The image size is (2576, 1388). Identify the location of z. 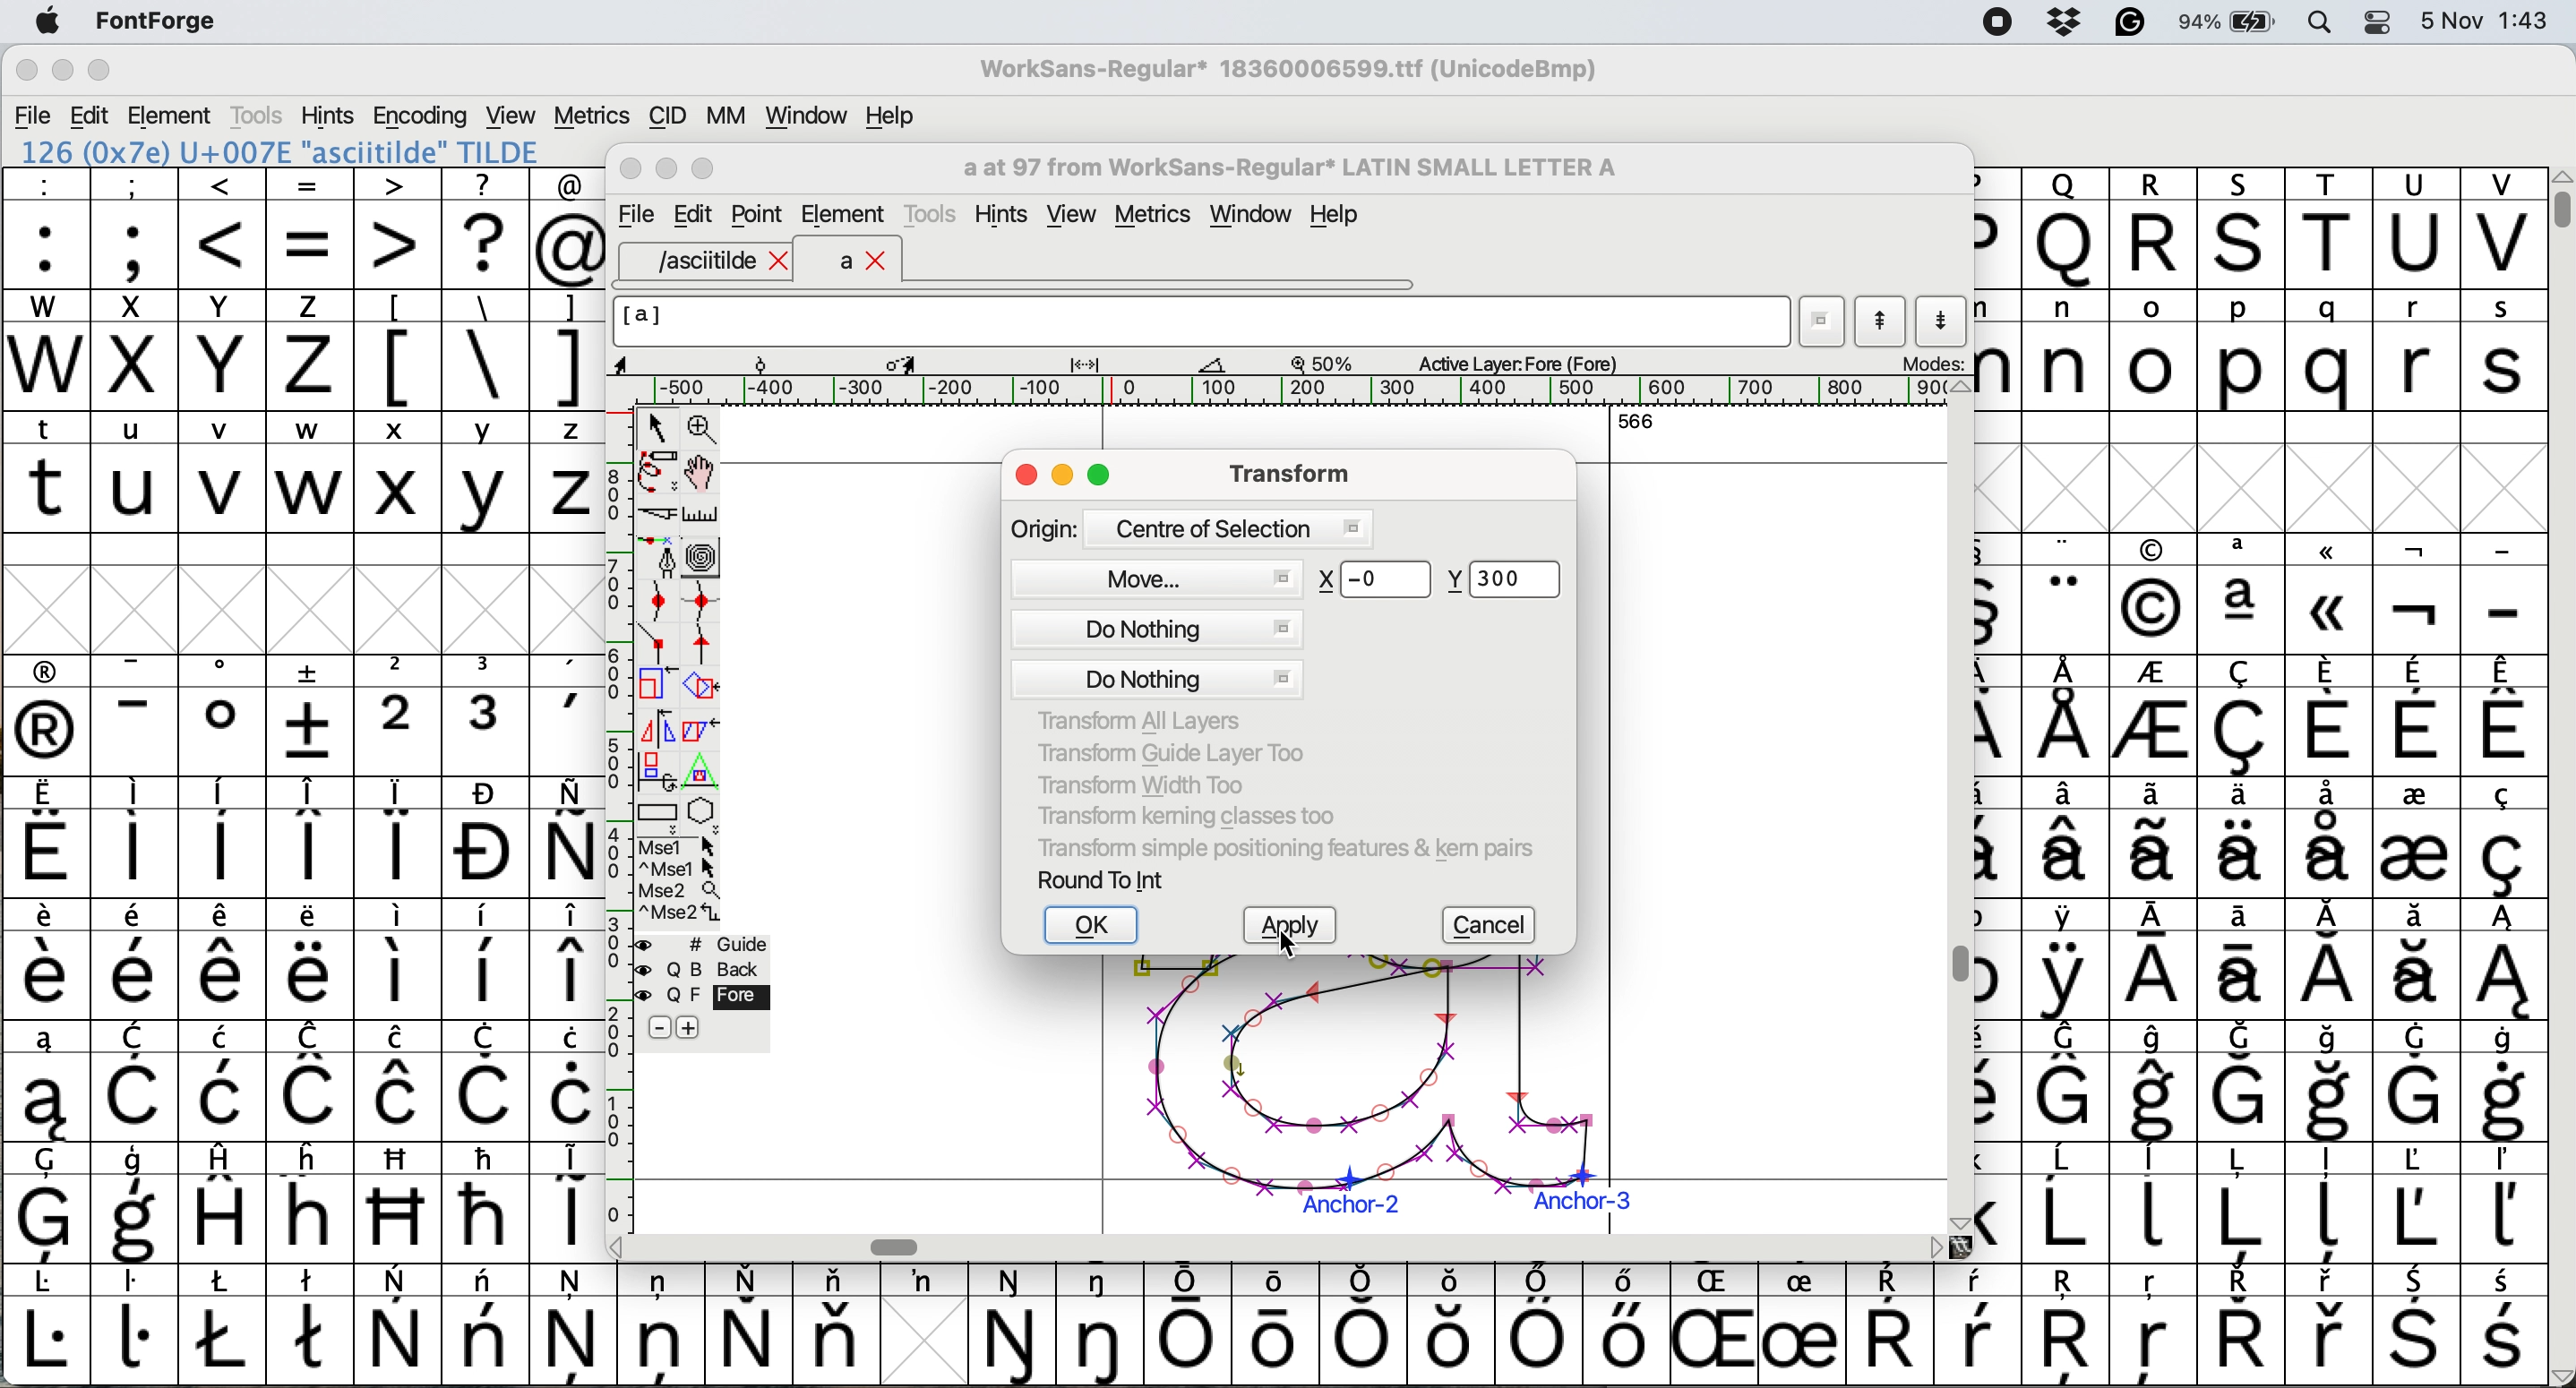
(310, 349).